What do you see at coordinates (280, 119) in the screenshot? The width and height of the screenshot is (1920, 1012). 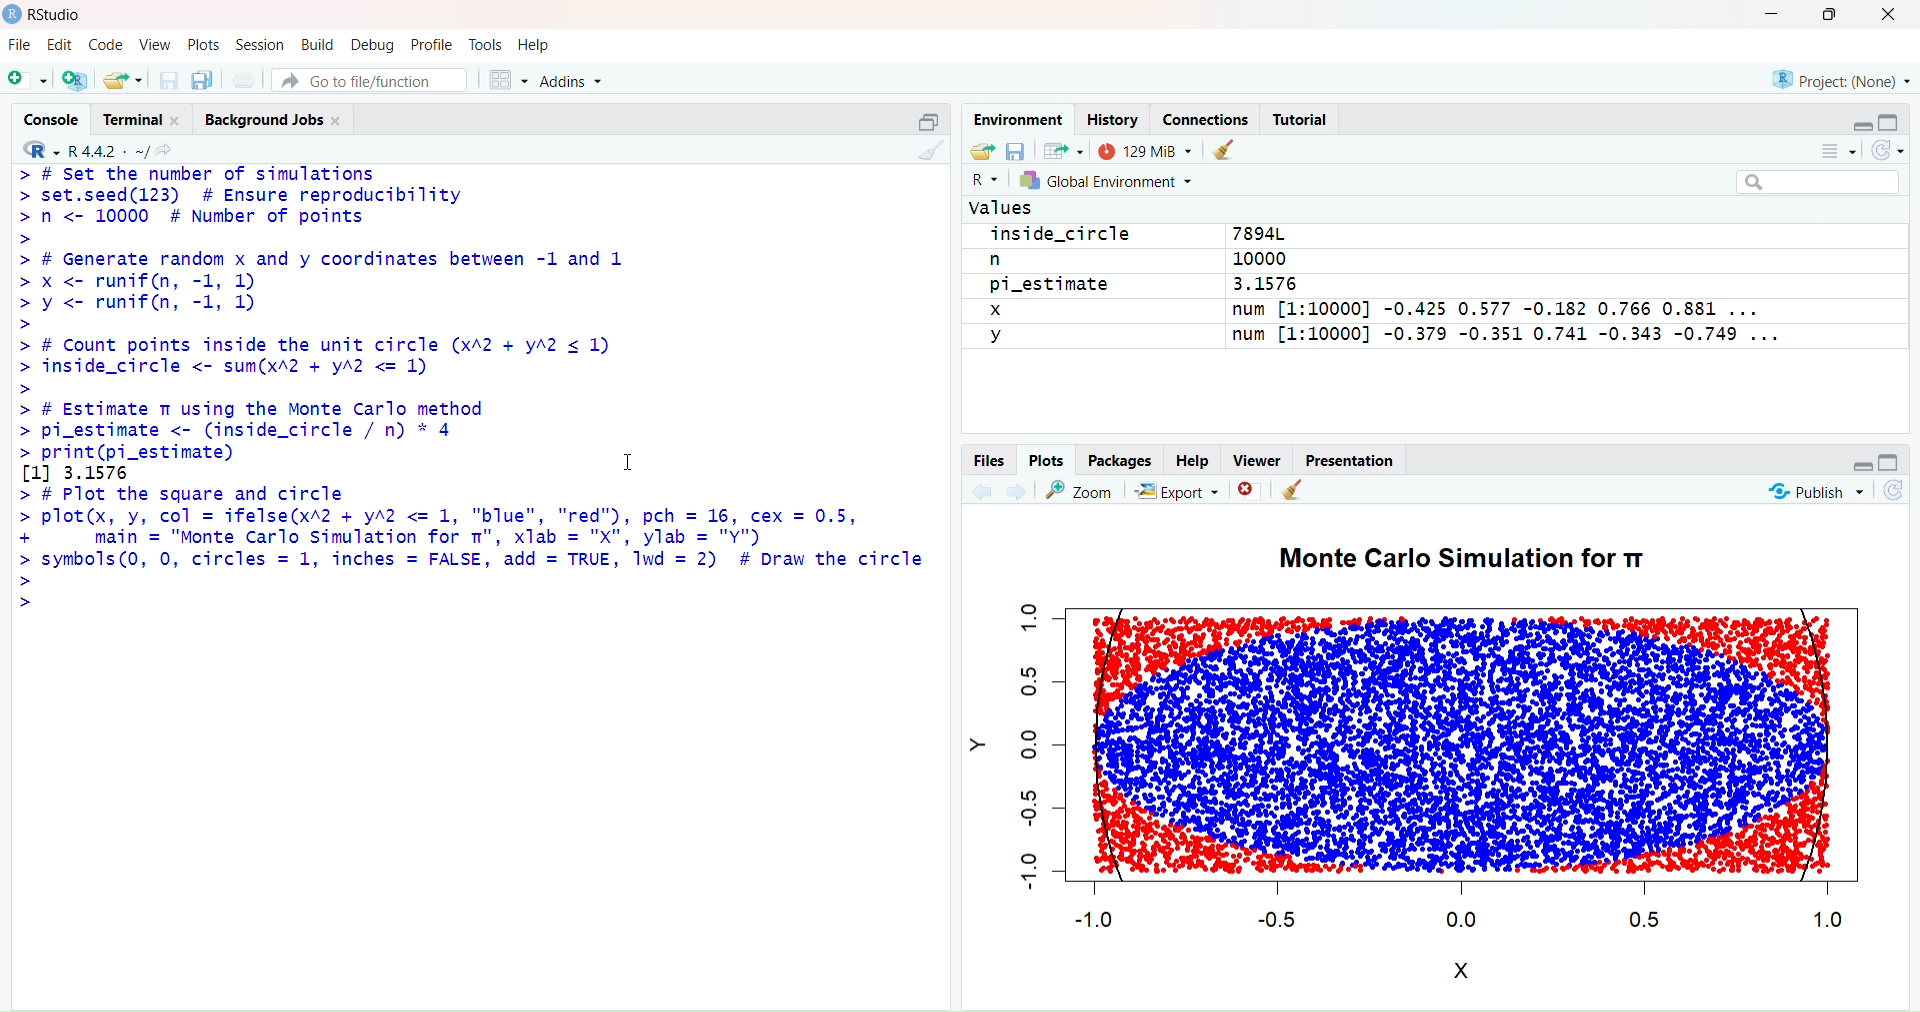 I see `Background Jobs` at bounding box center [280, 119].